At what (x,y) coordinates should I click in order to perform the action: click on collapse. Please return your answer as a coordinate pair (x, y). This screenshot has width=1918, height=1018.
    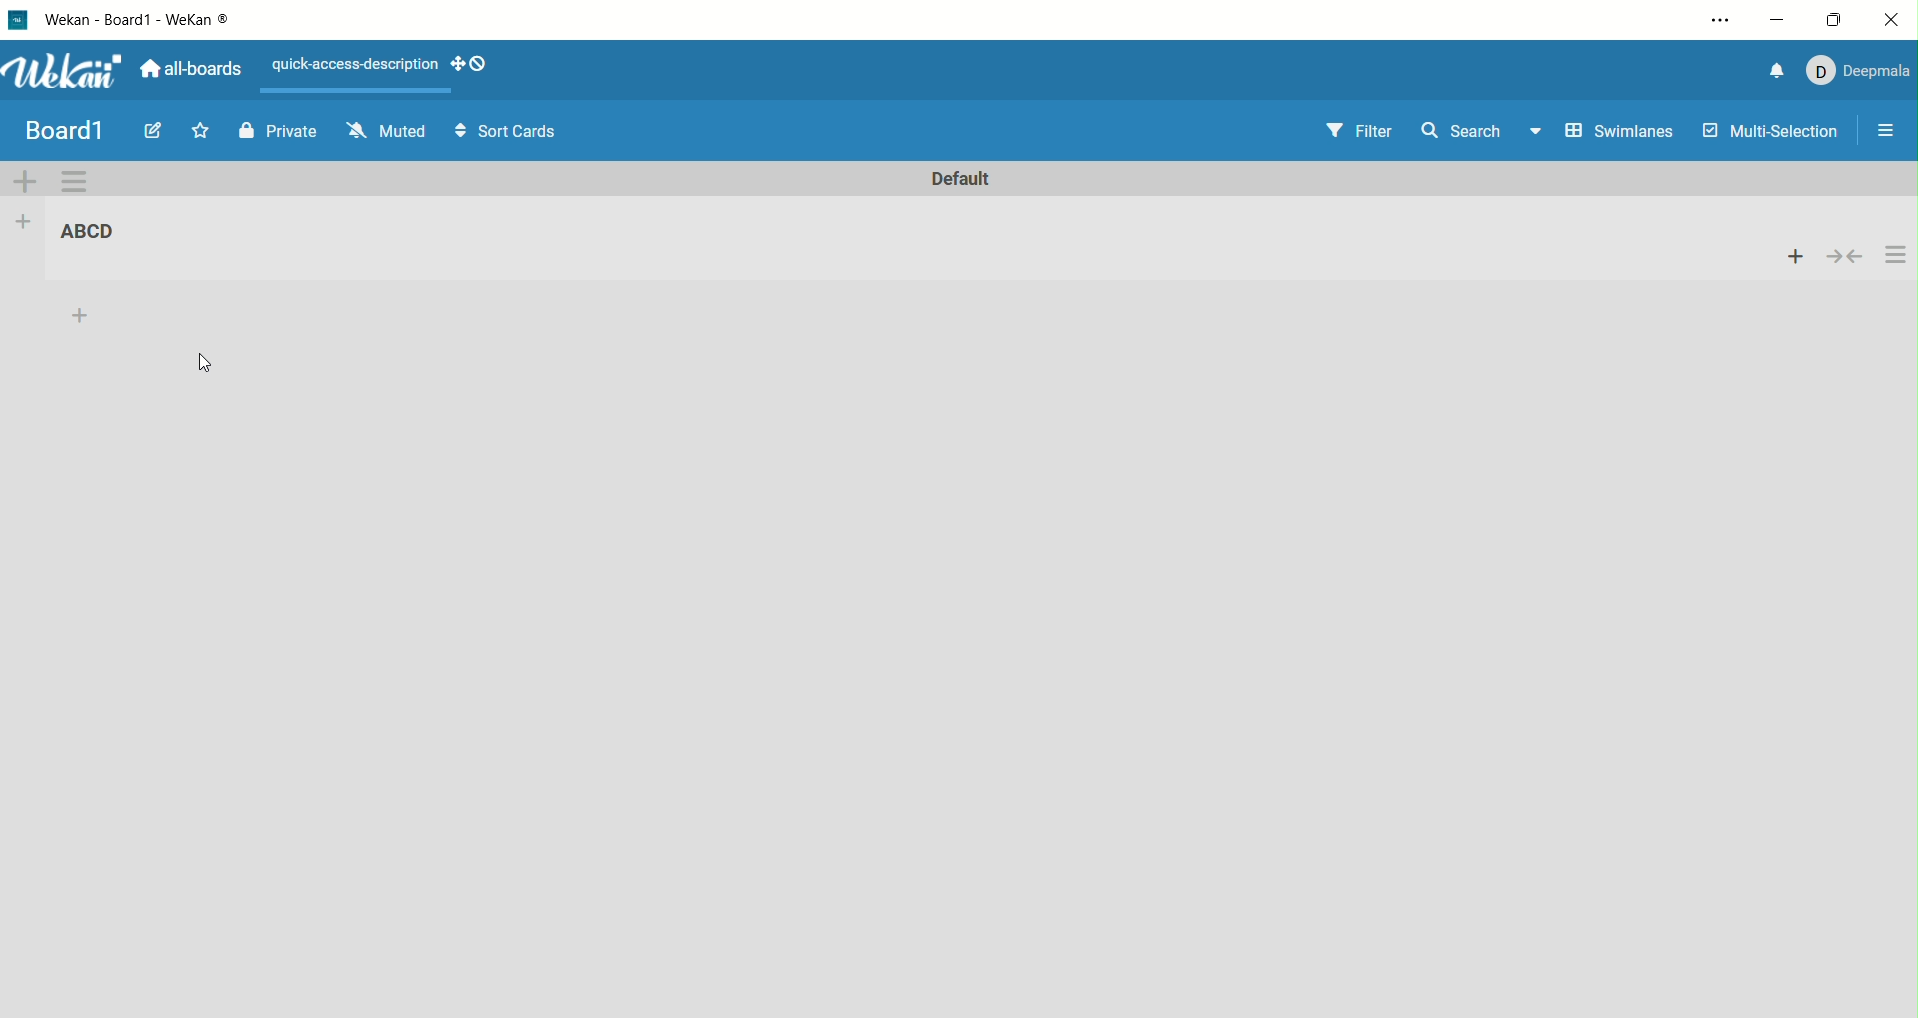
    Looking at the image, I should click on (1844, 257).